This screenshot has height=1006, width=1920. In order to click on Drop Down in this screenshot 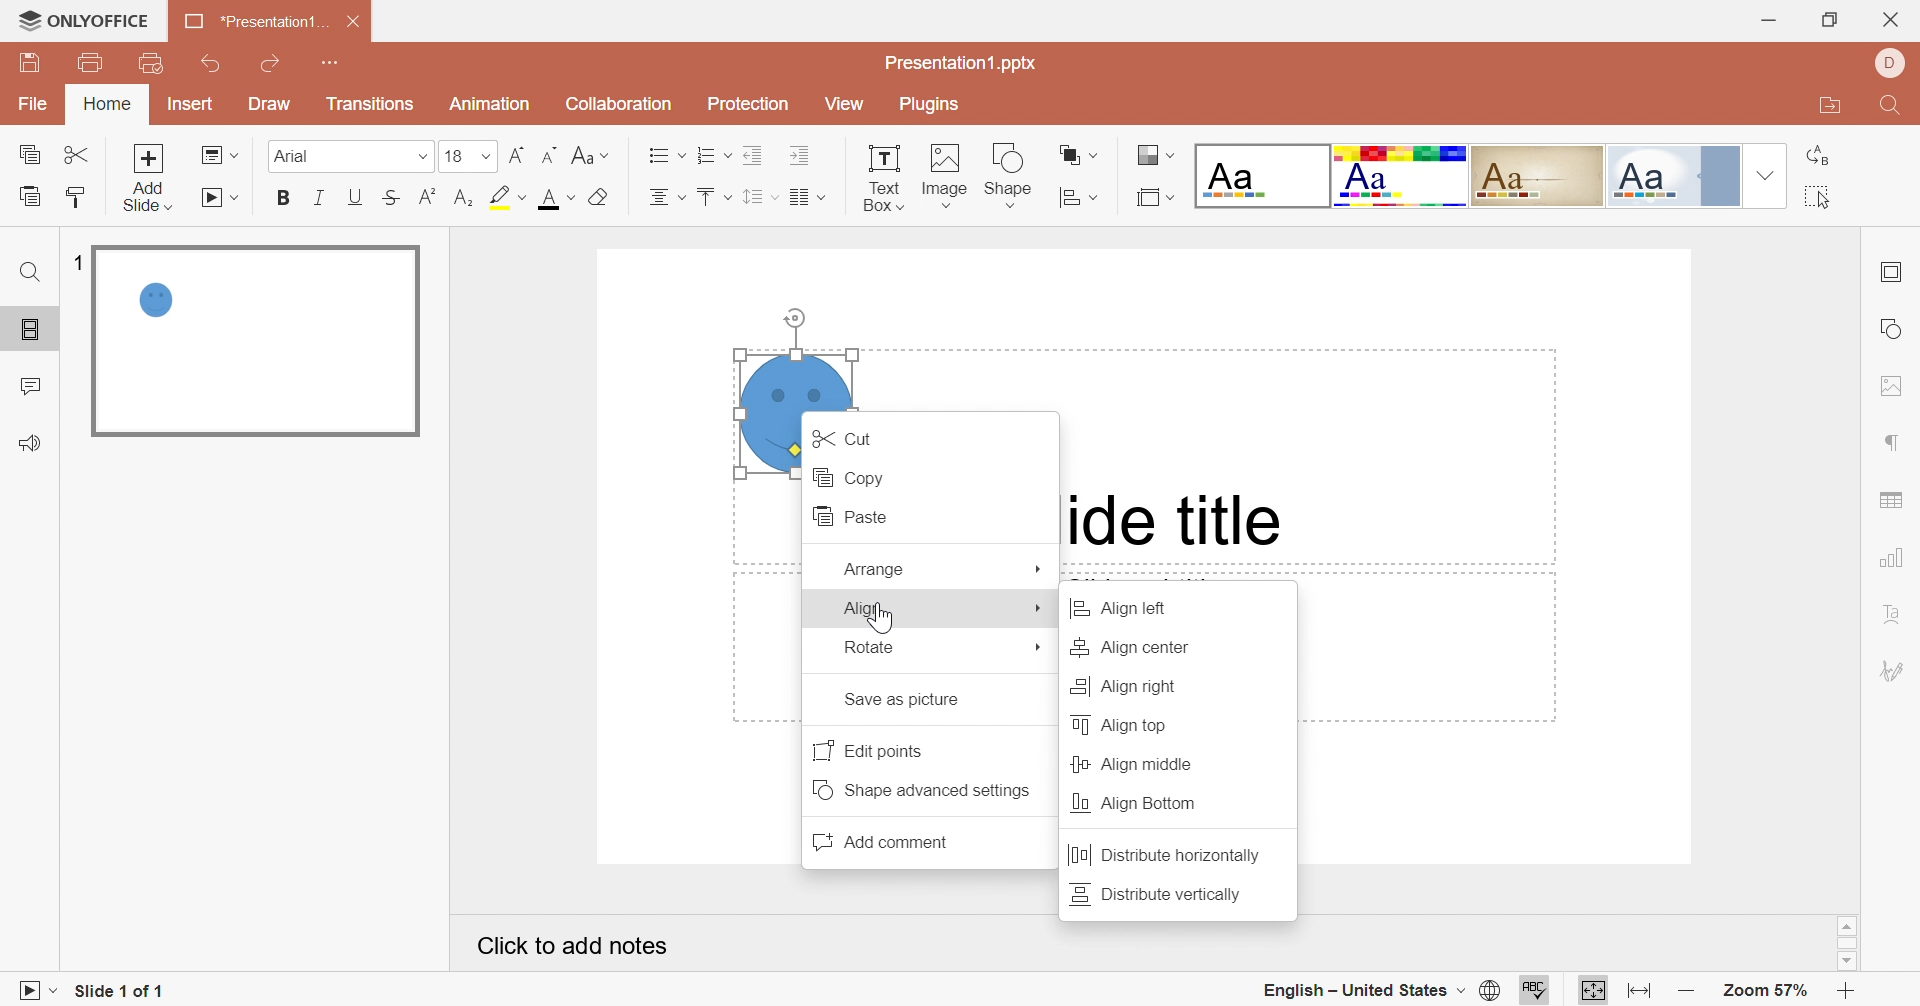, I will do `click(487, 157)`.